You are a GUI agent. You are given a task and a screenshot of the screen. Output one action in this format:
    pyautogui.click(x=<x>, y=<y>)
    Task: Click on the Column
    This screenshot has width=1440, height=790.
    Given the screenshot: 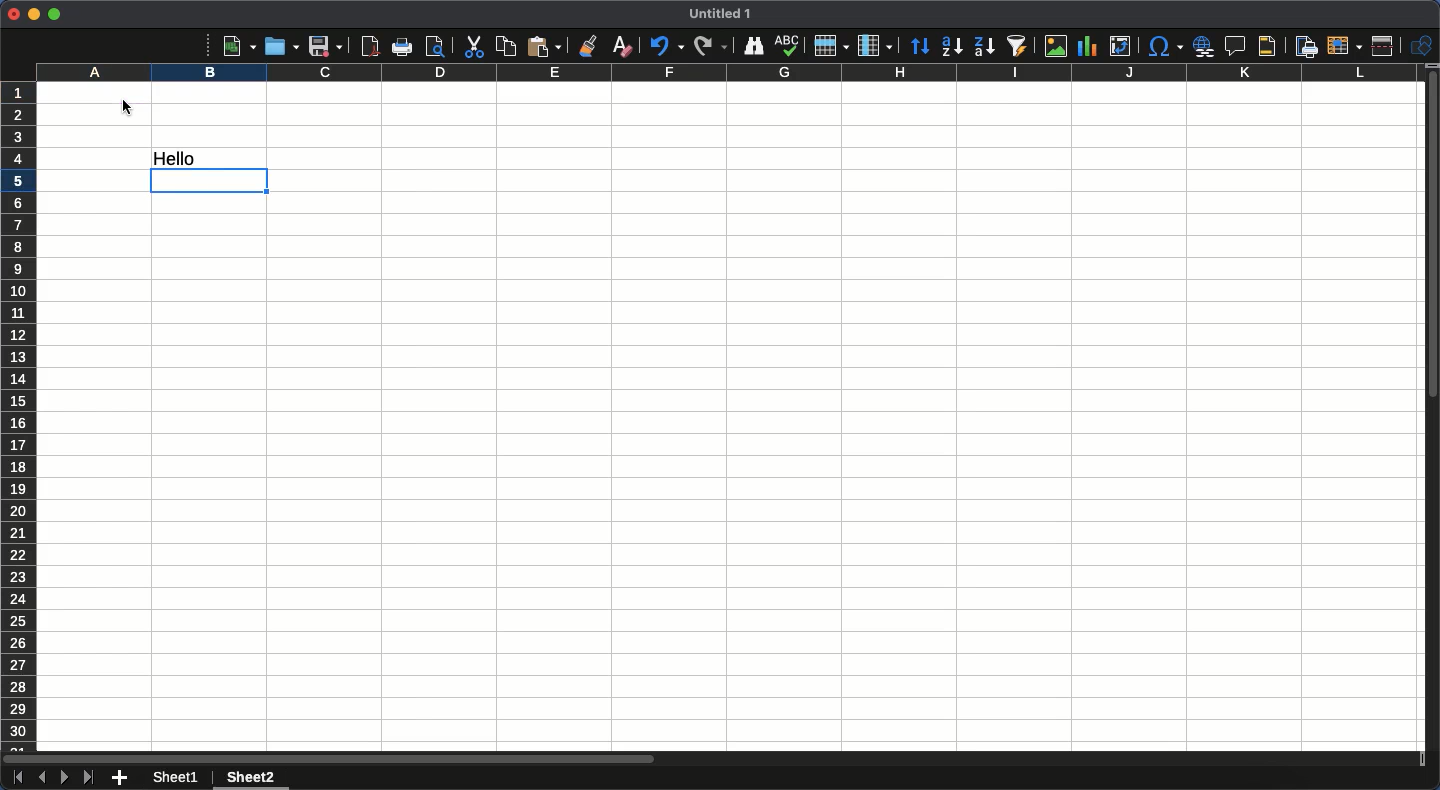 What is the action you would take?
    pyautogui.click(x=877, y=46)
    